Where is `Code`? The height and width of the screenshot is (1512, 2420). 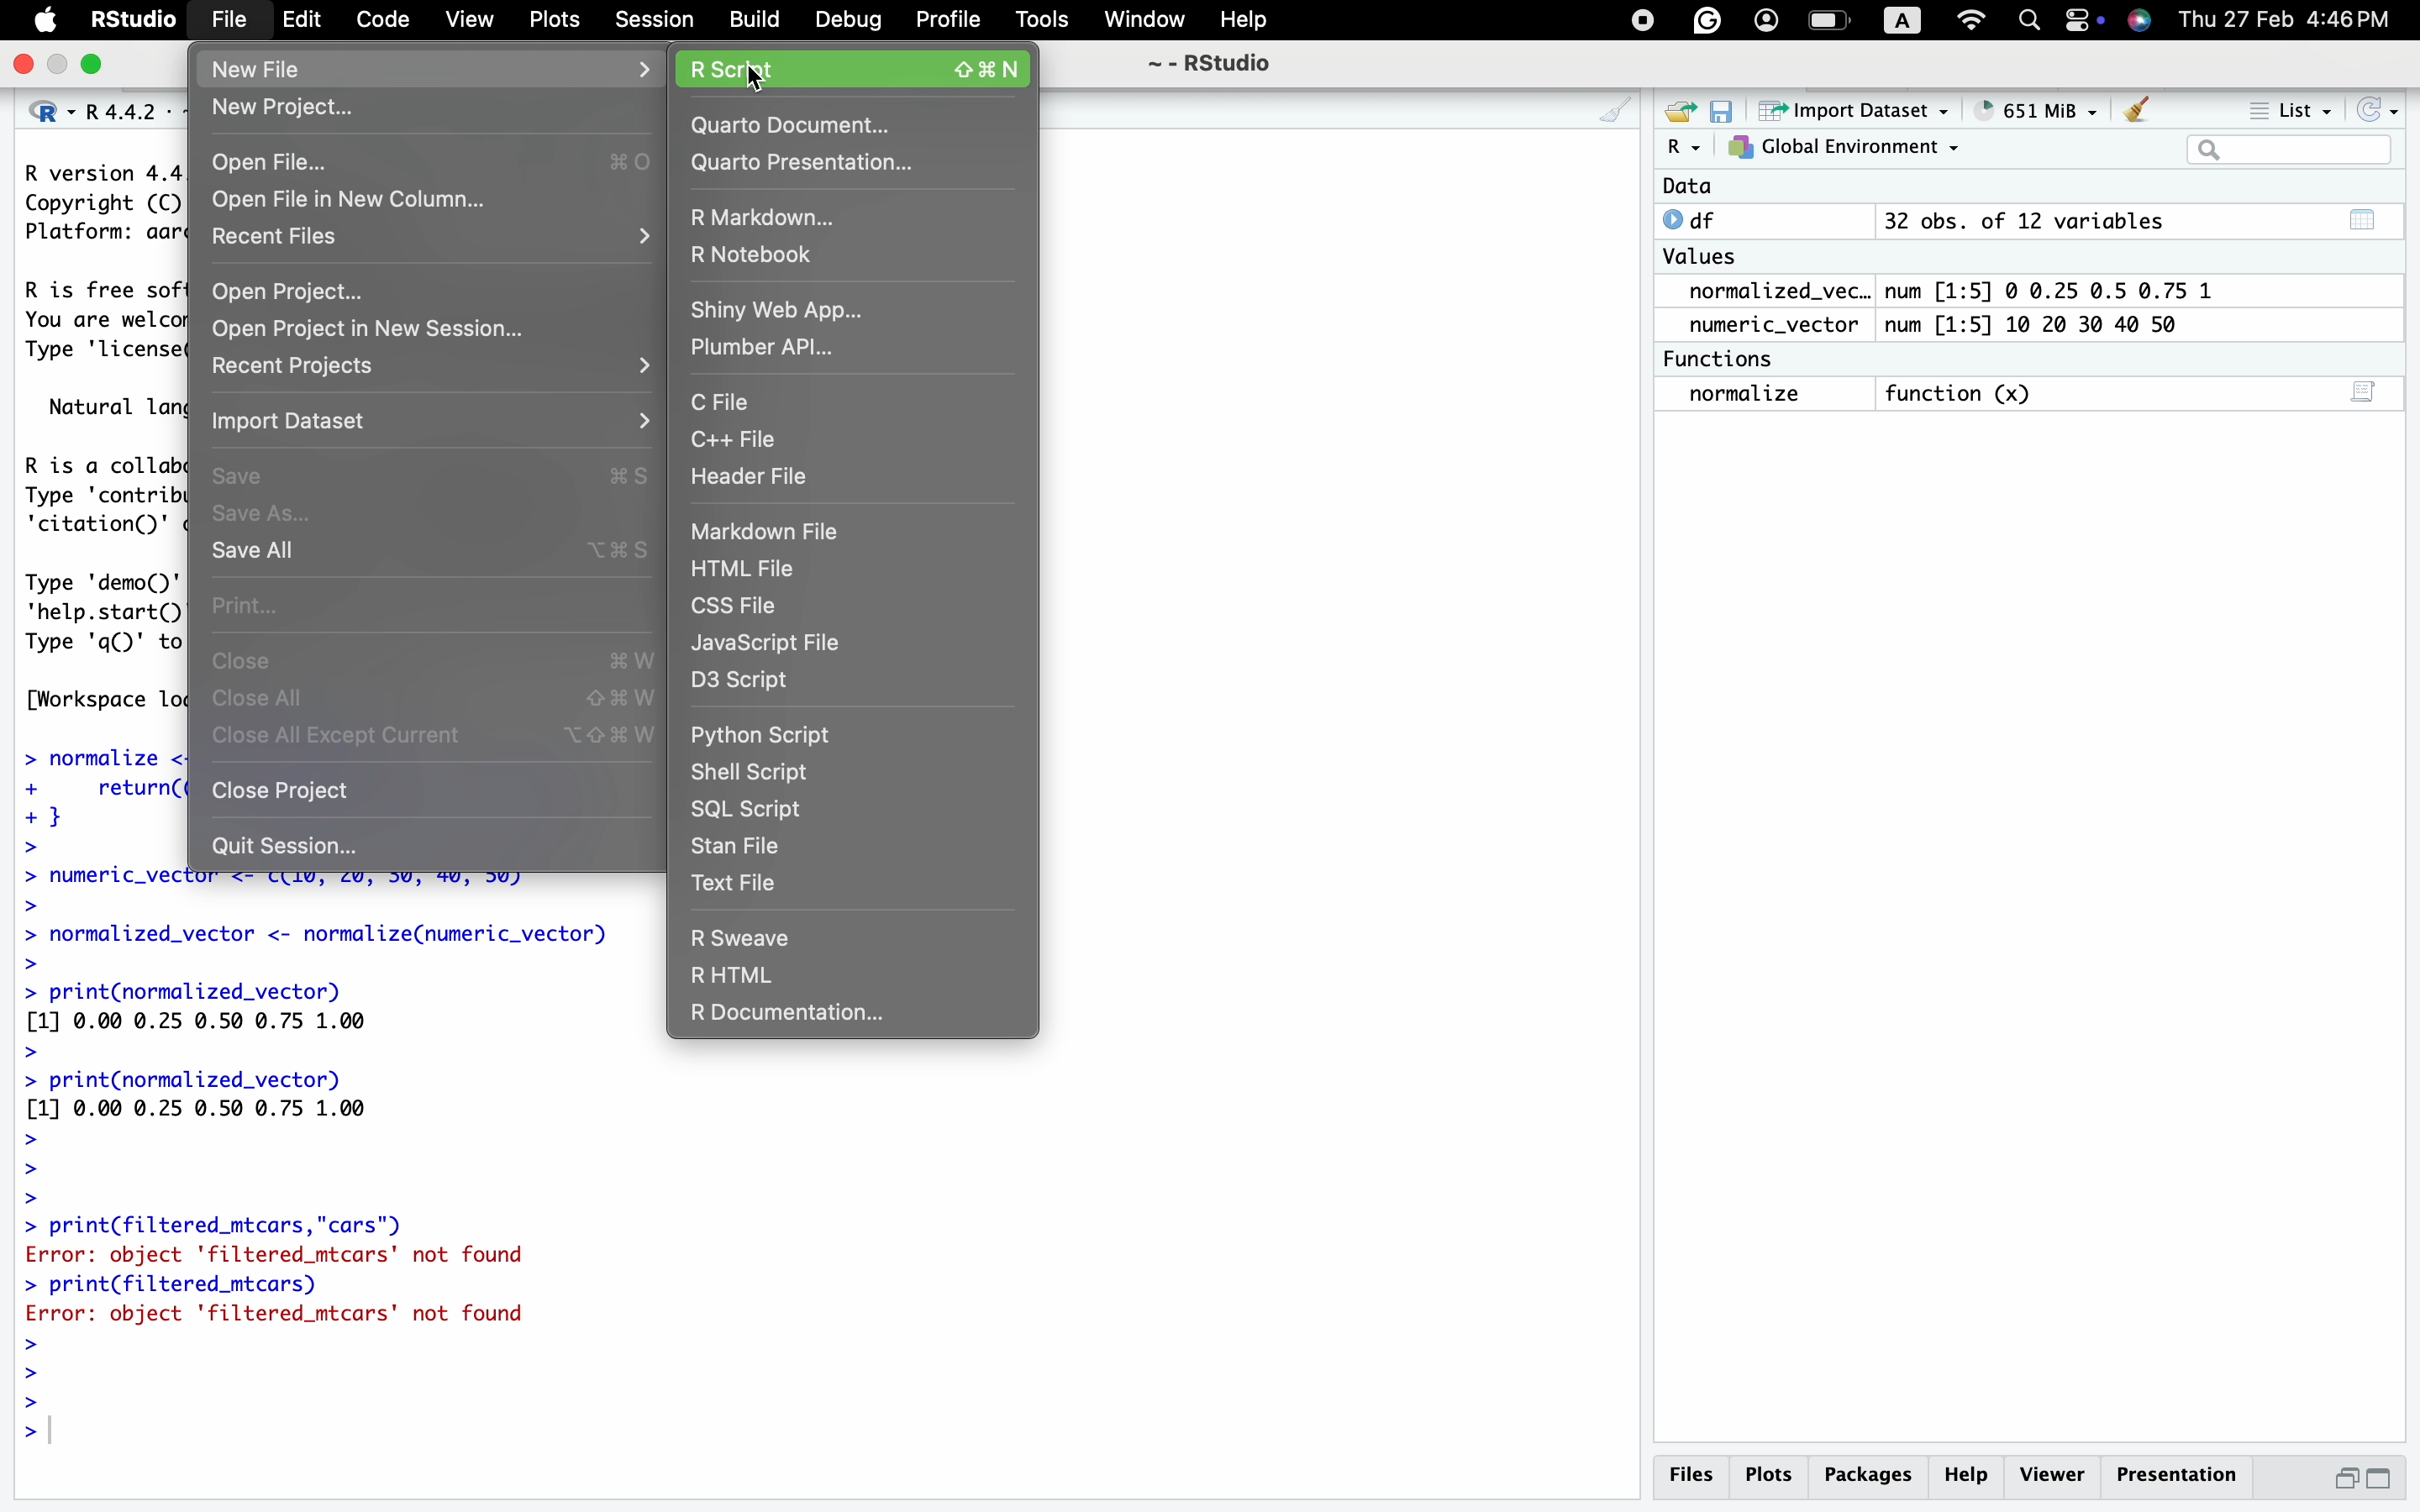
Code is located at coordinates (371, 18).